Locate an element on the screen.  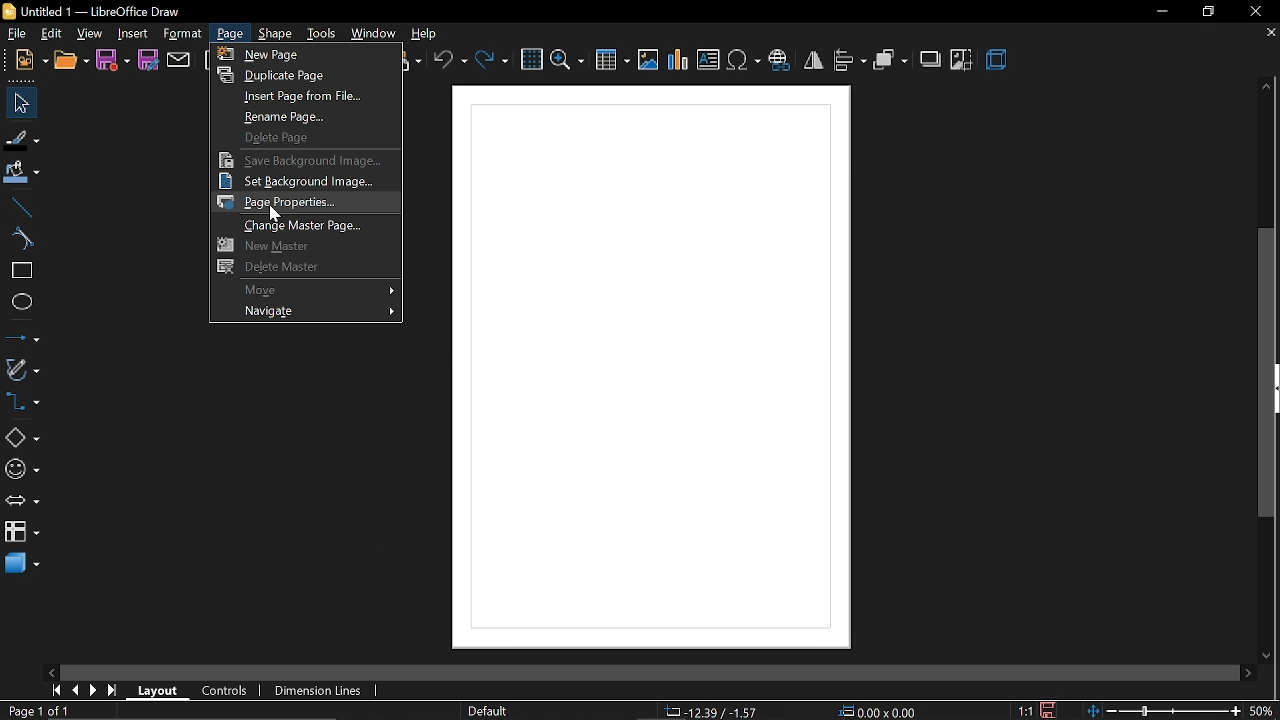
curves is located at coordinates (22, 241).